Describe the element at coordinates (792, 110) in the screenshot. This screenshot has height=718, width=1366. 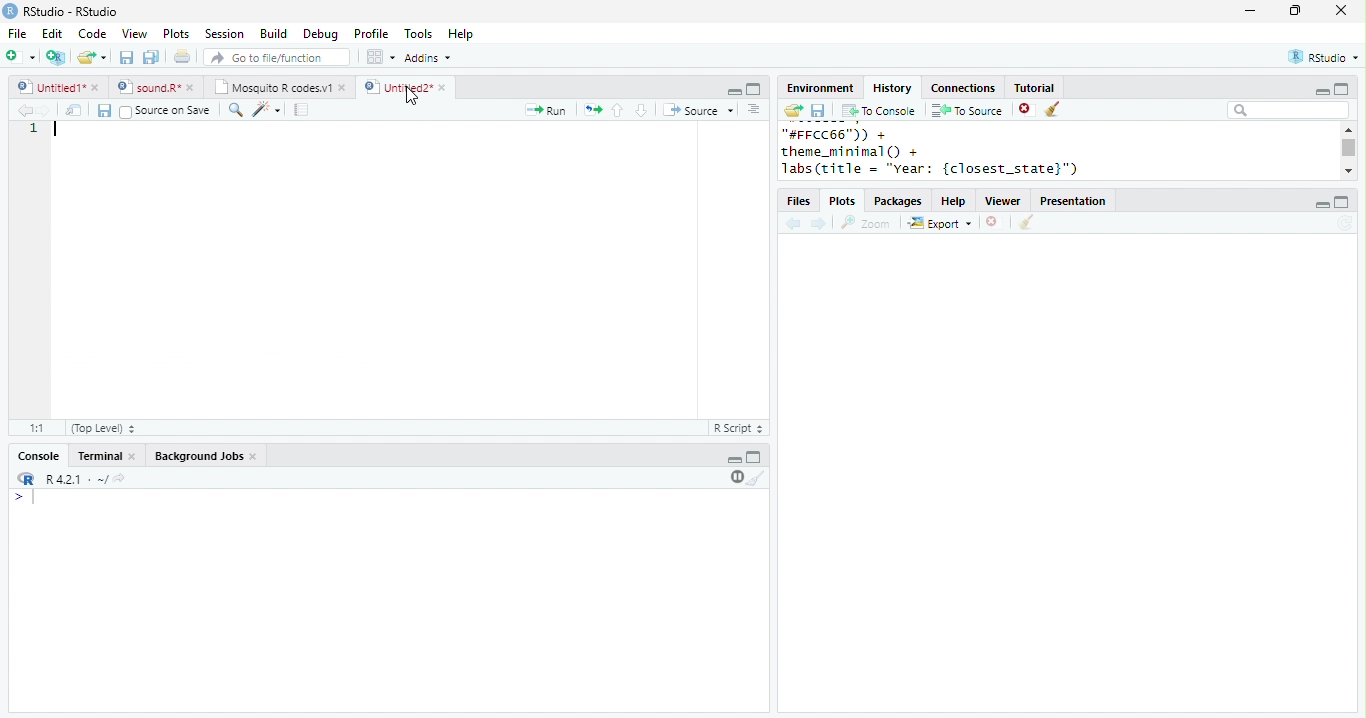
I see `open folder` at that location.